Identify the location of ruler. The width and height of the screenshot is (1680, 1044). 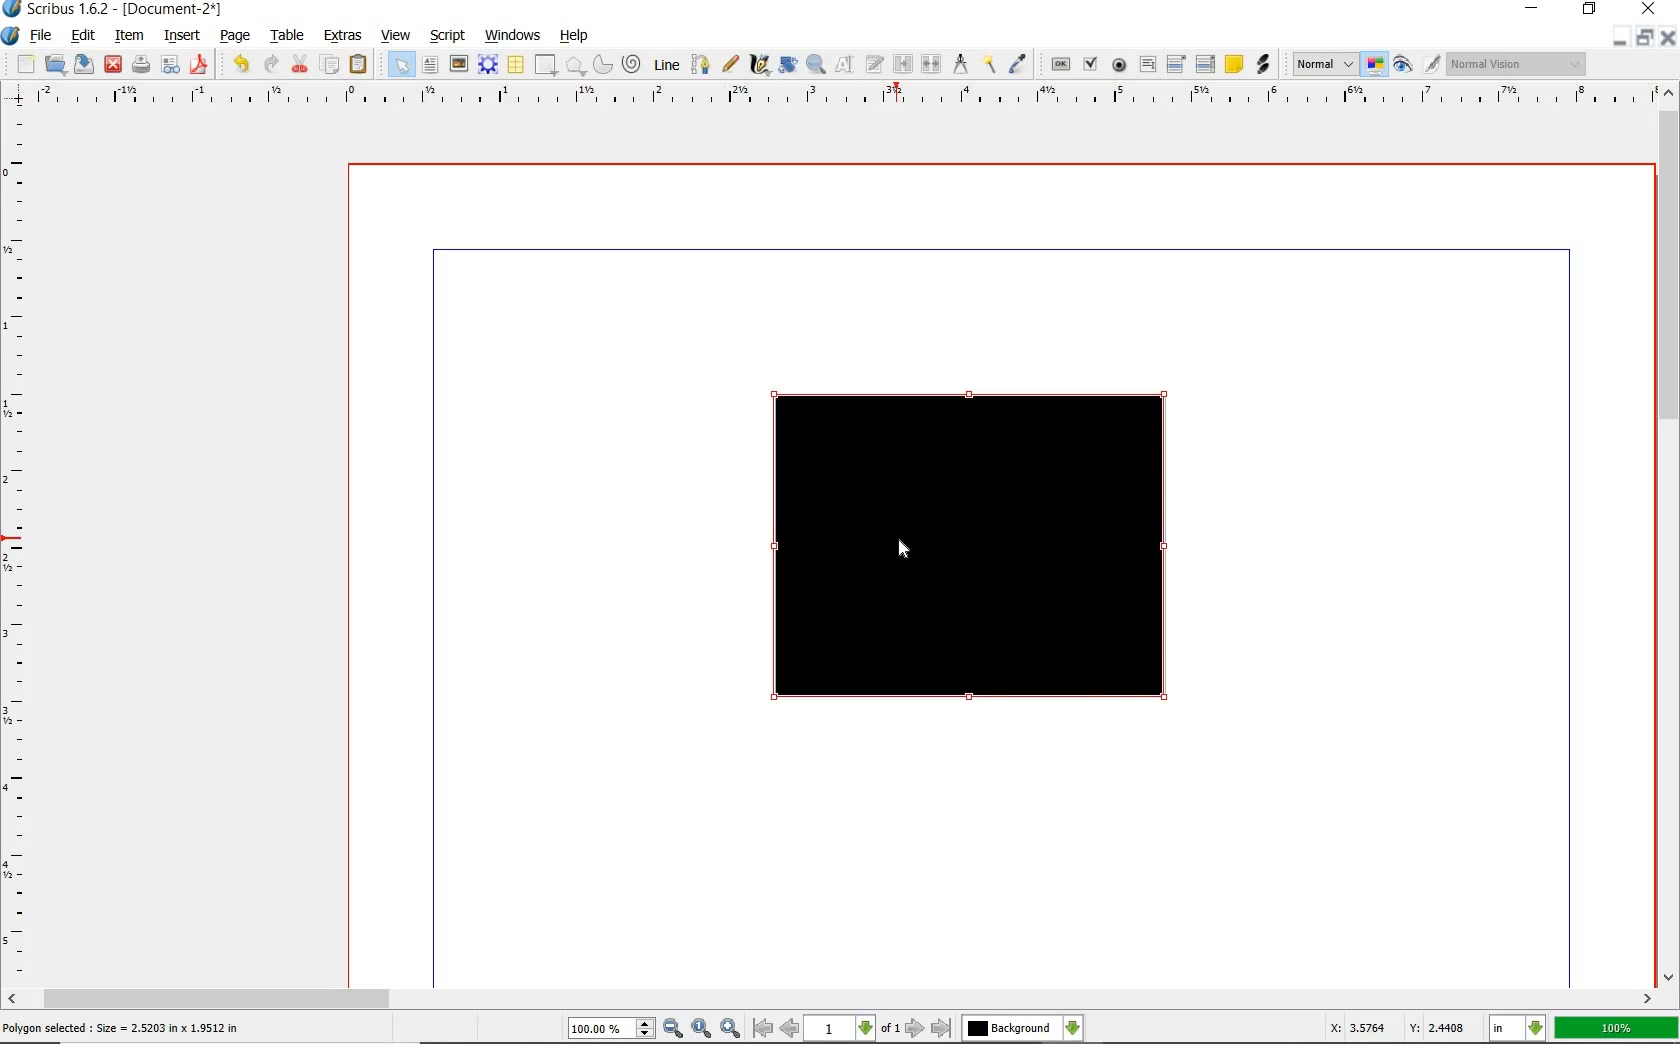
(21, 547).